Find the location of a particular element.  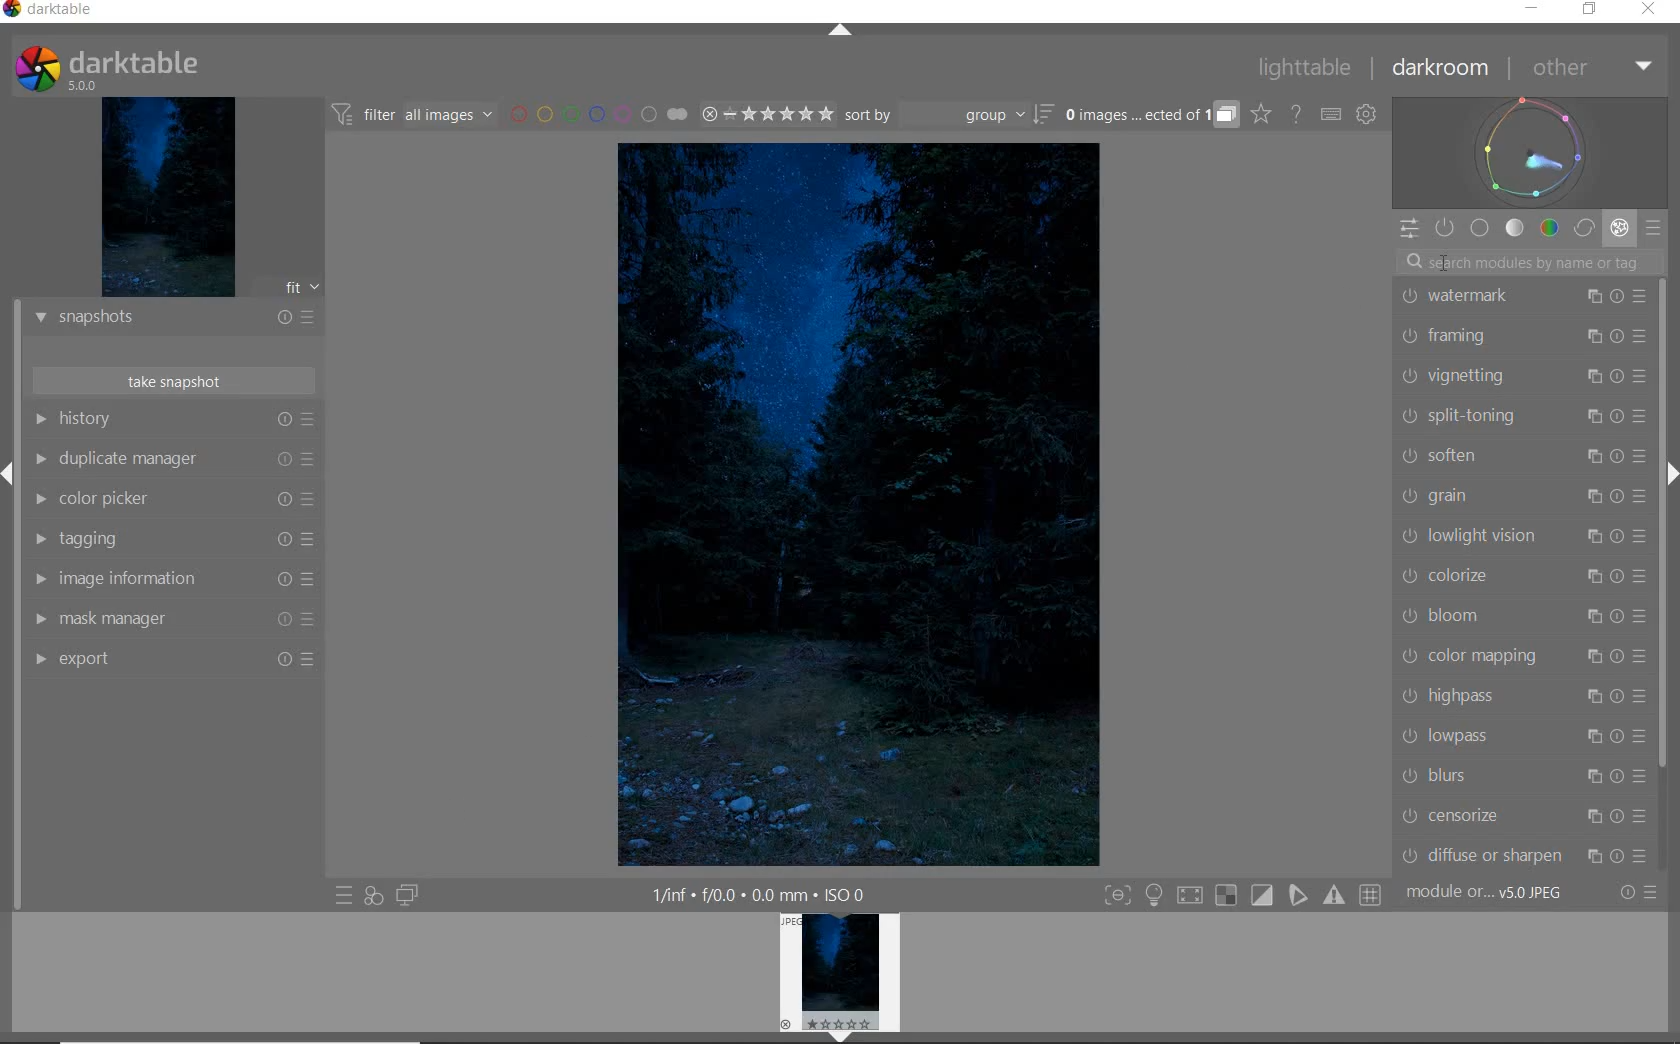

QUICK ACCESS PANEL is located at coordinates (1407, 229).